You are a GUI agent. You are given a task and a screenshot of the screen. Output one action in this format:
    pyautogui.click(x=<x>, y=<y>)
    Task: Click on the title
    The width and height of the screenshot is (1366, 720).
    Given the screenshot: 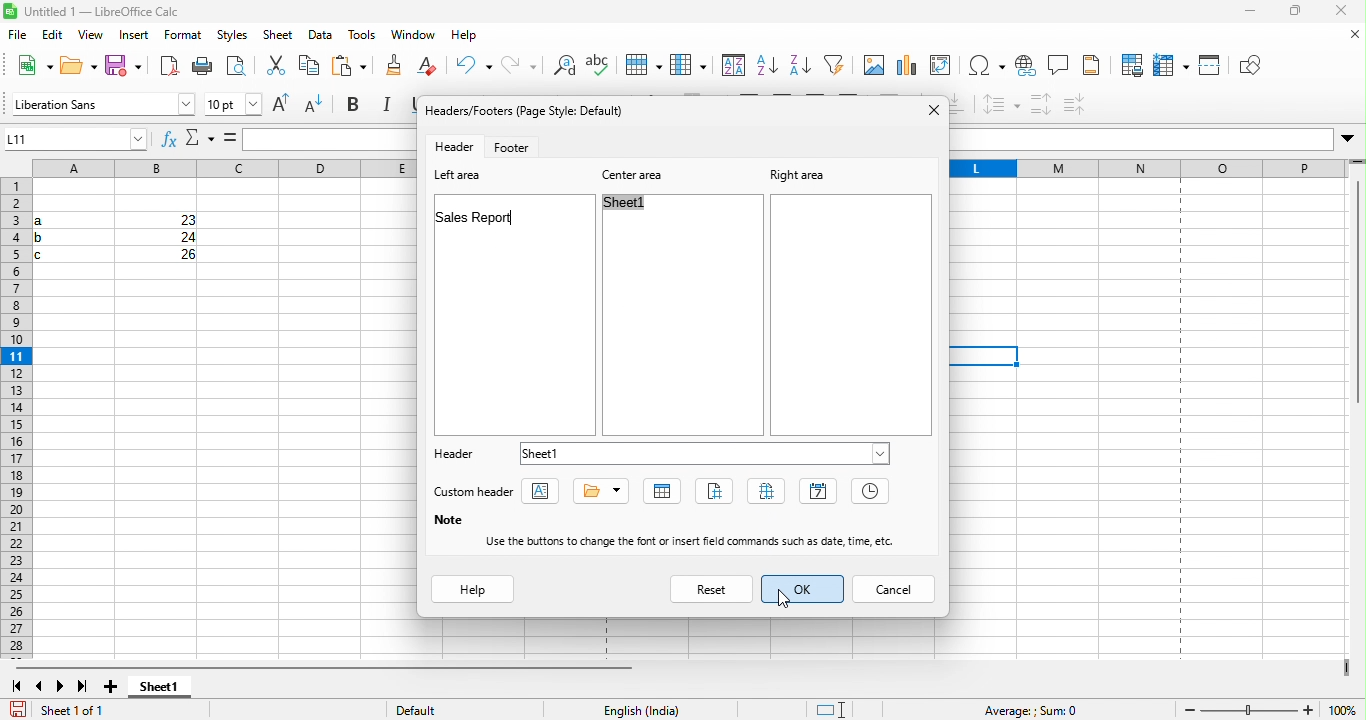 What is the action you would take?
    pyautogui.click(x=598, y=490)
    